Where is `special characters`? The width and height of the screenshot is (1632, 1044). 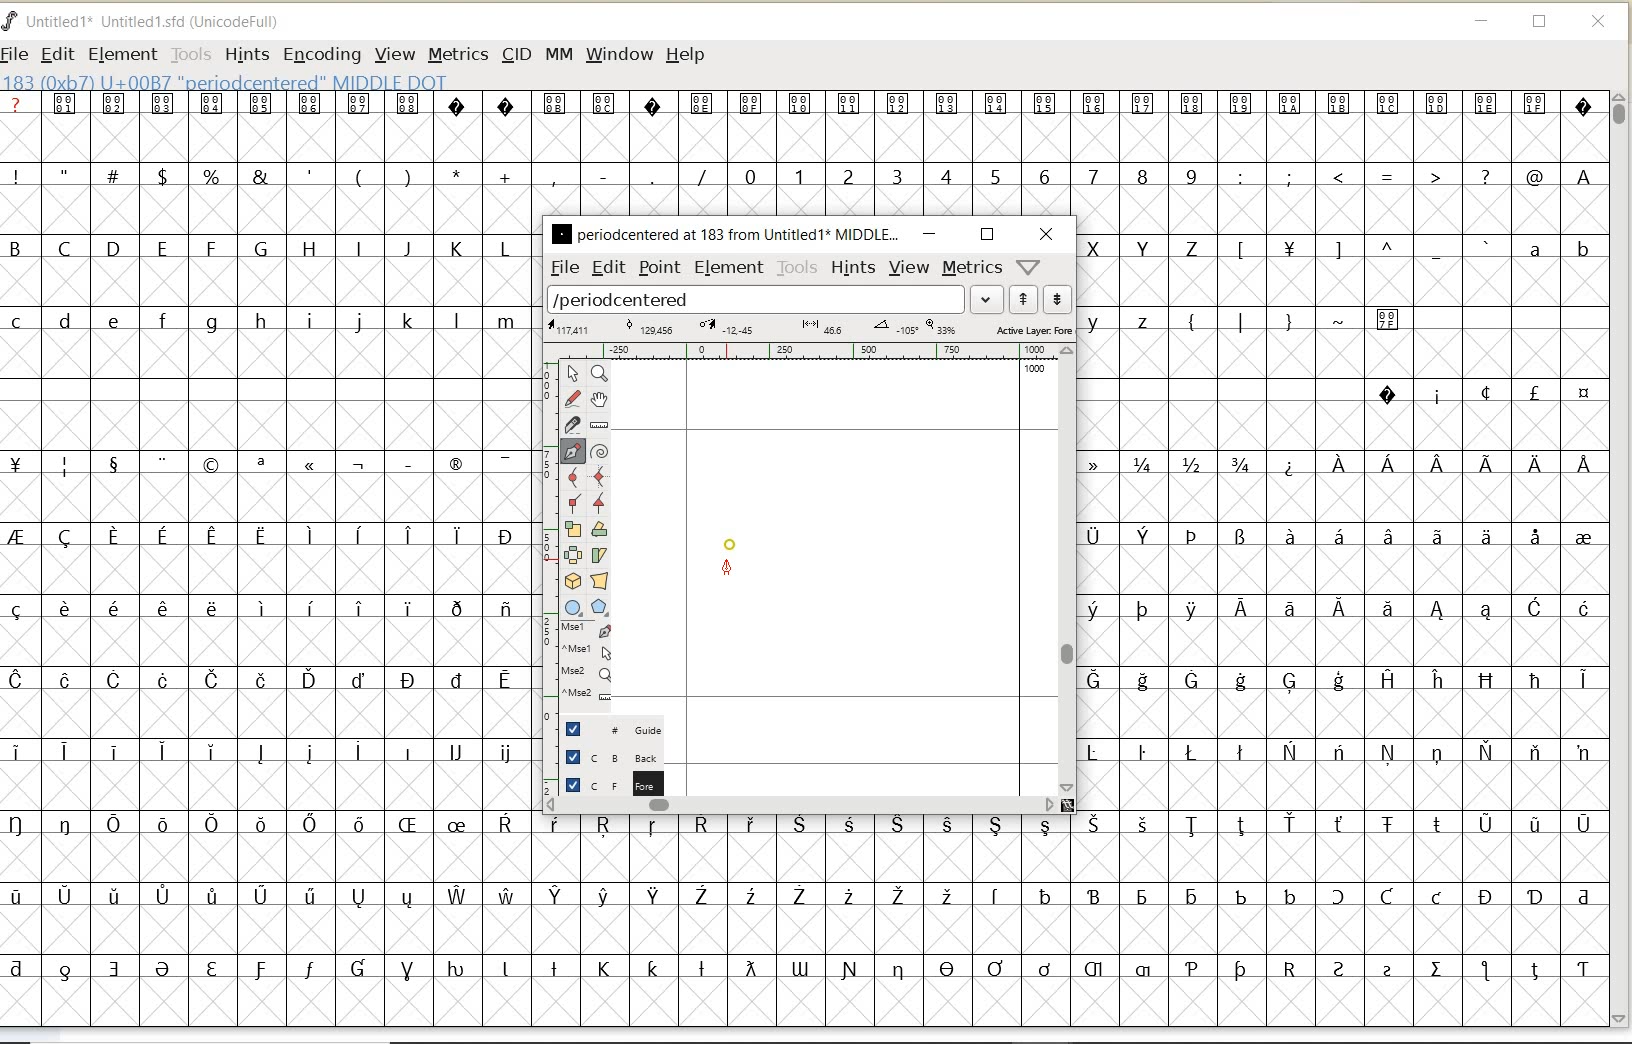 special characters is located at coordinates (1345, 625).